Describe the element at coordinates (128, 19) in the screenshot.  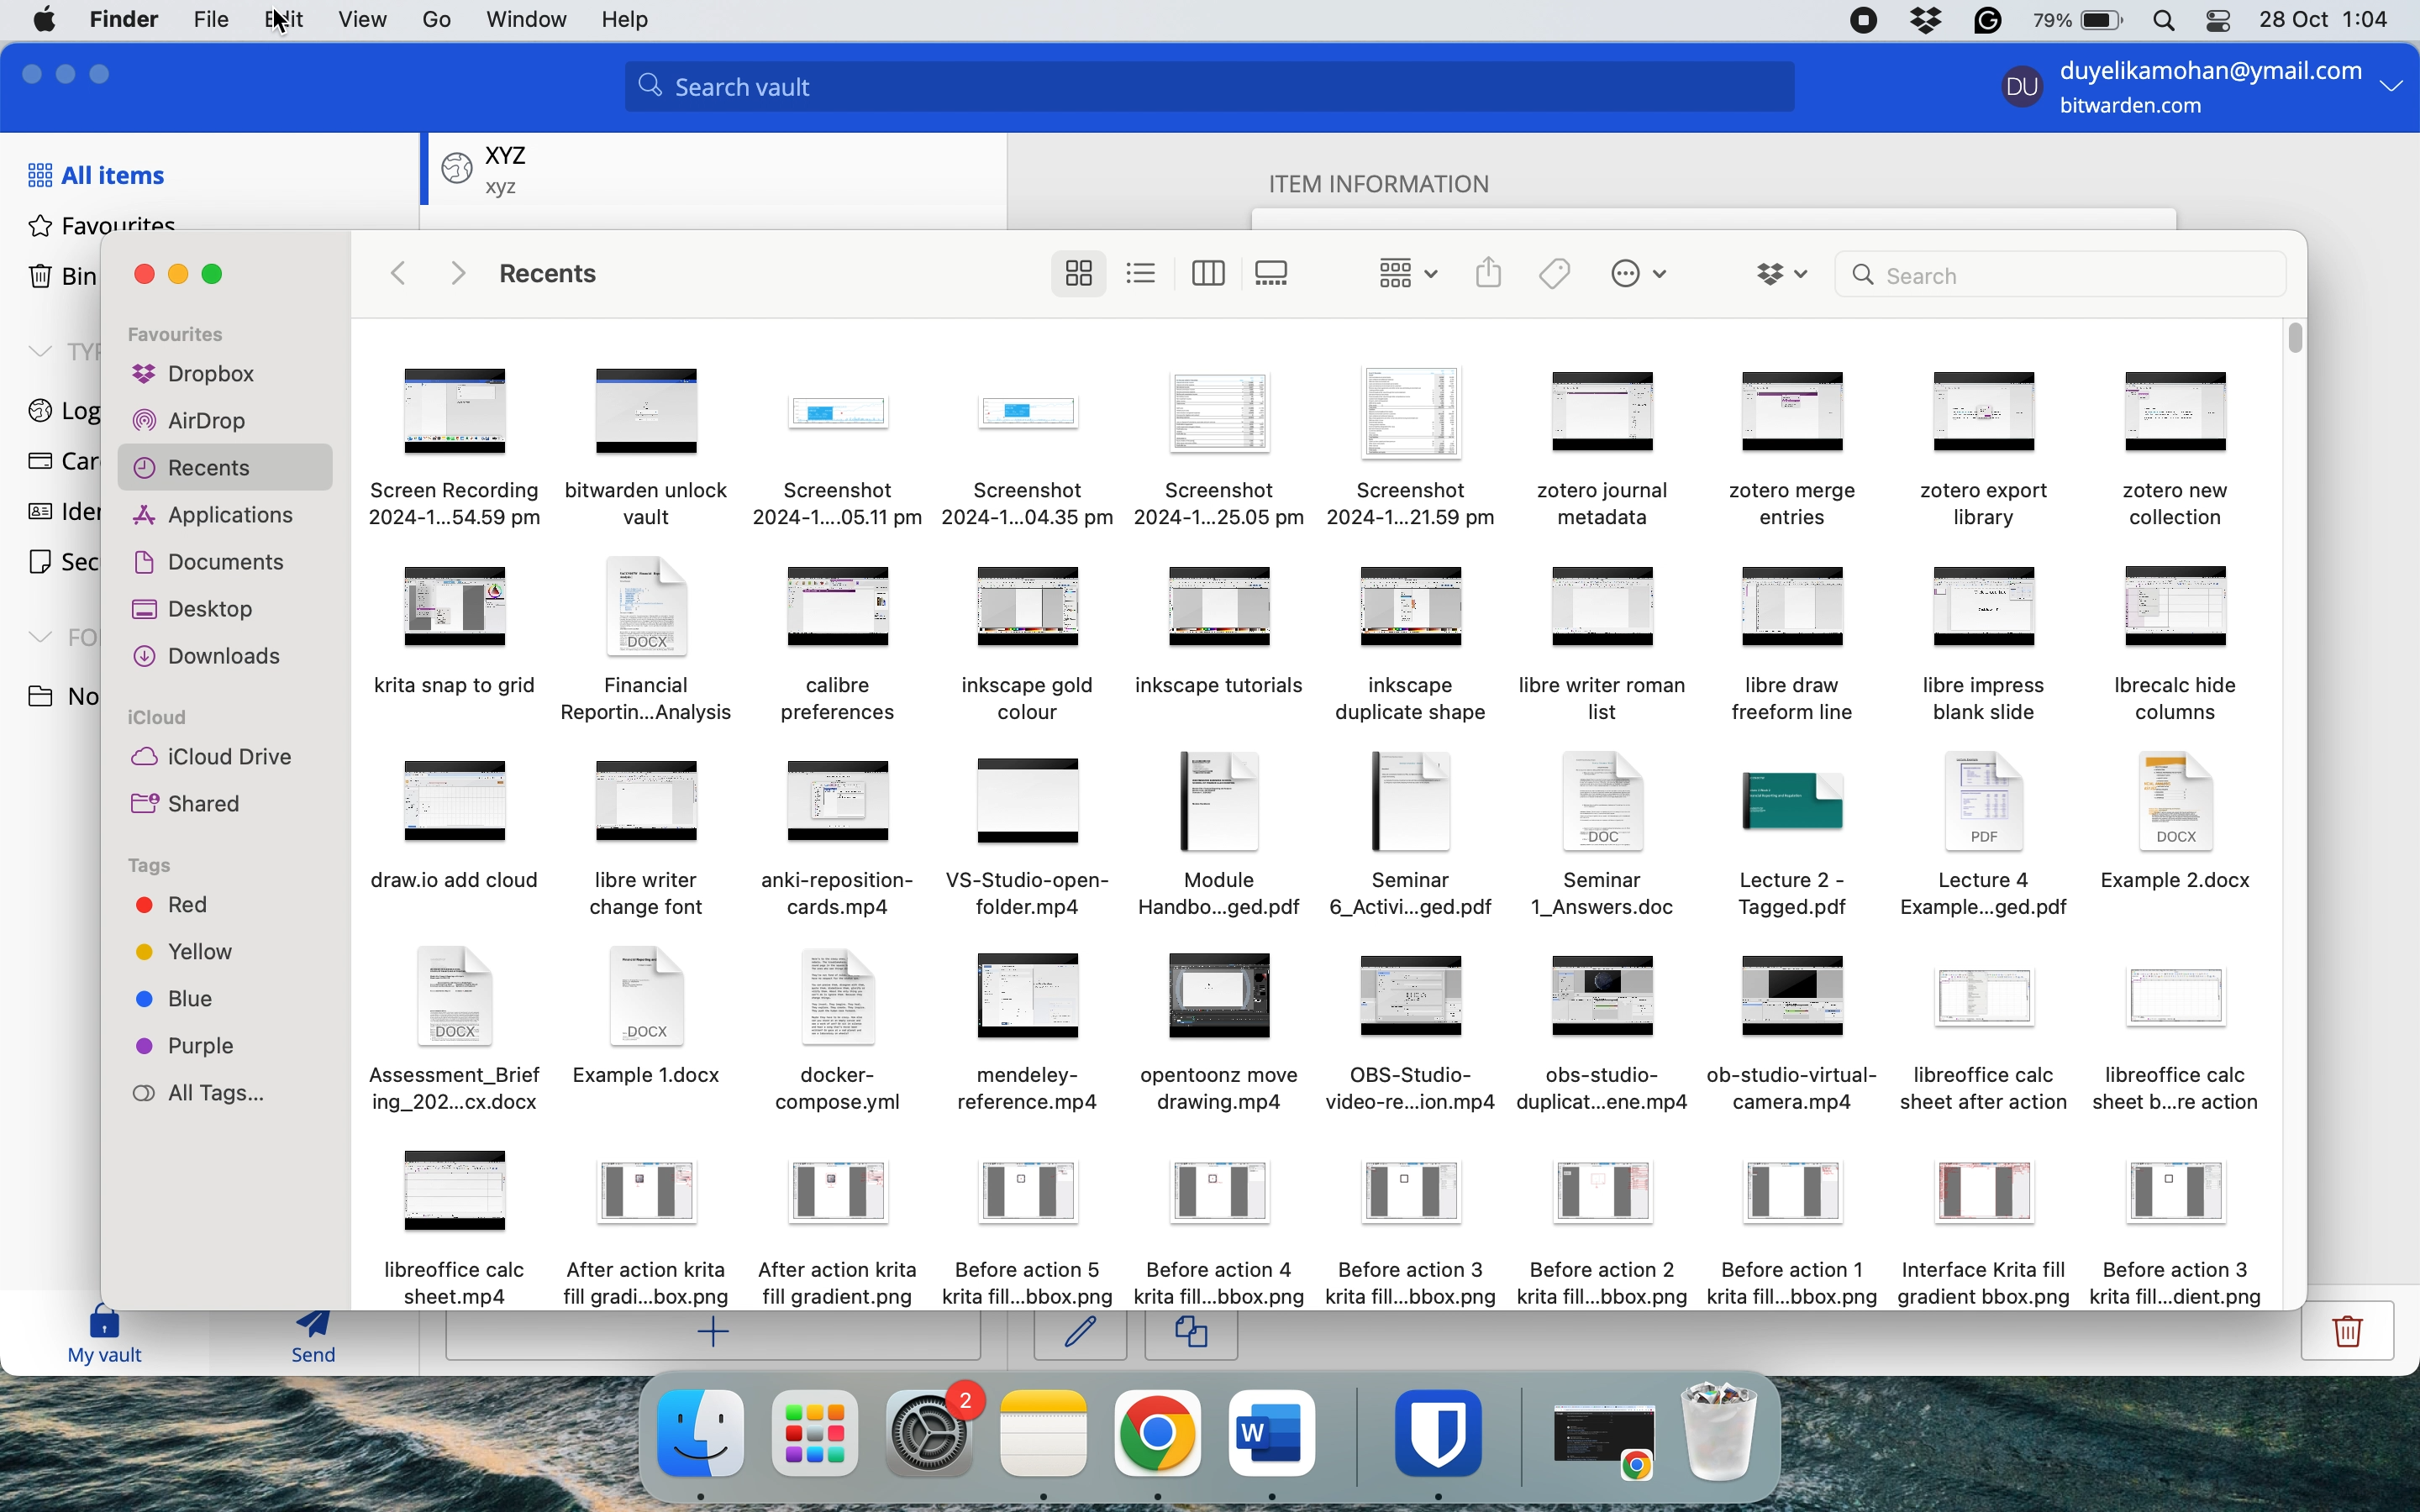
I see `finder` at that location.